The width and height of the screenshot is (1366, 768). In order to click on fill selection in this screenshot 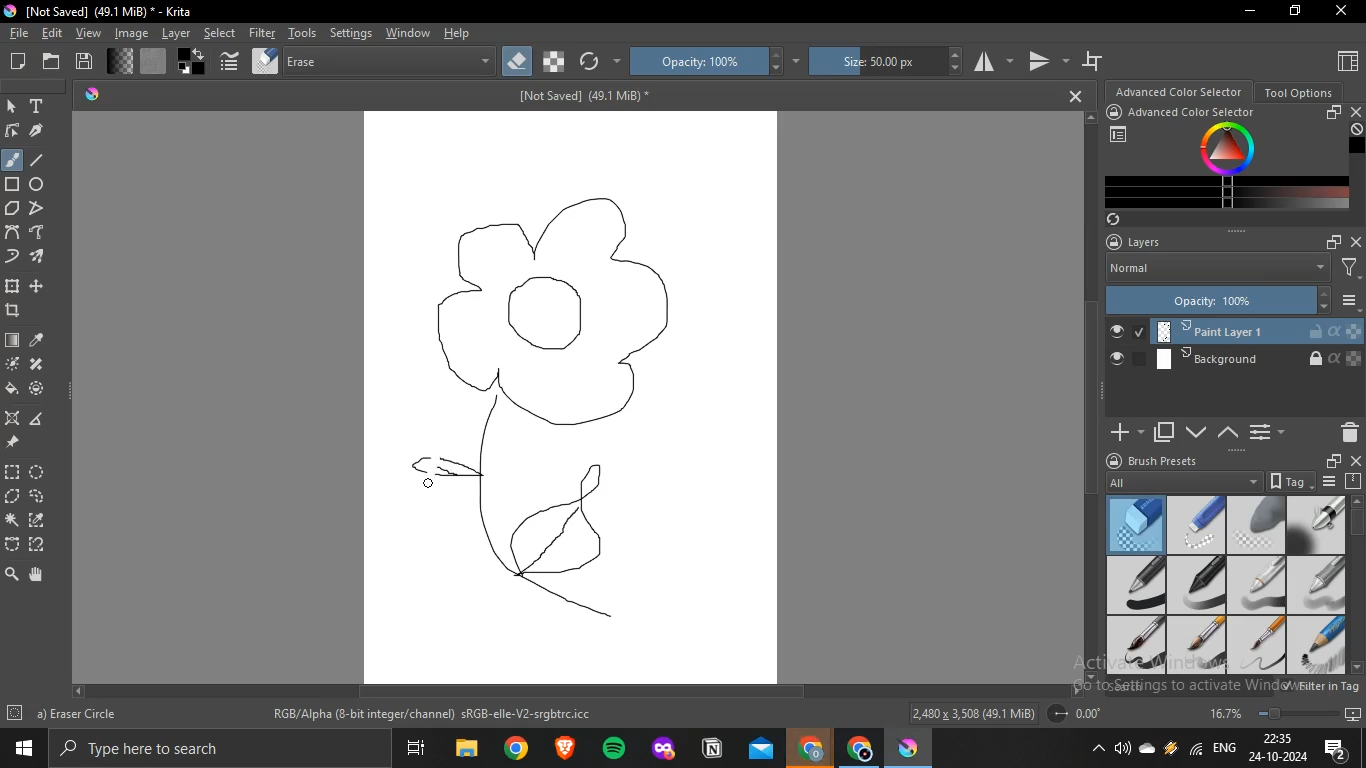, I will do `click(12, 388)`.